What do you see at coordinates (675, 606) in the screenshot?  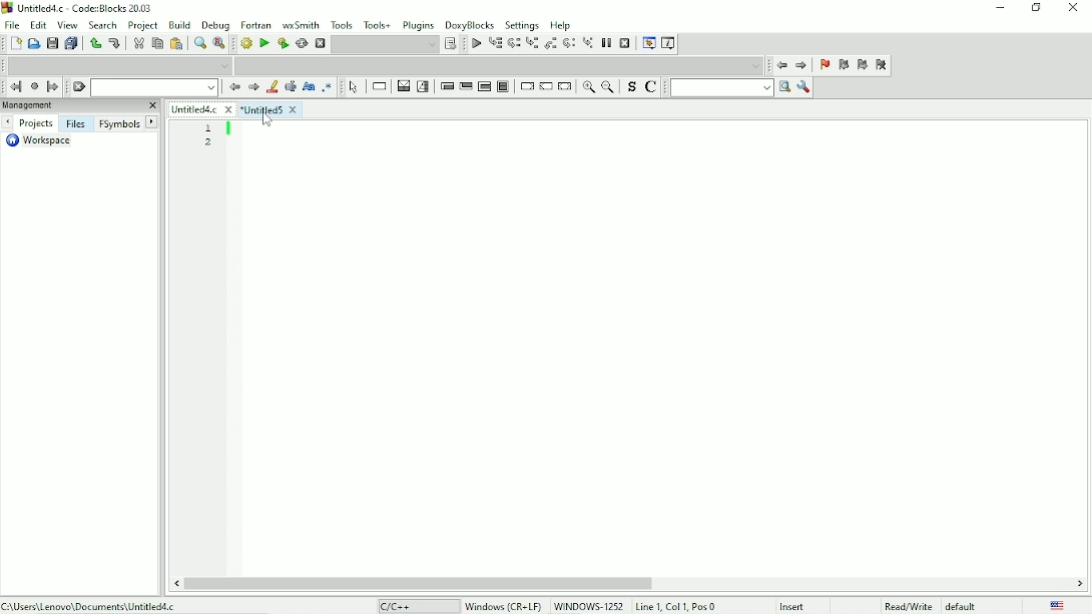 I see `Line 1, Col 1, Pos 0` at bounding box center [675, 606].